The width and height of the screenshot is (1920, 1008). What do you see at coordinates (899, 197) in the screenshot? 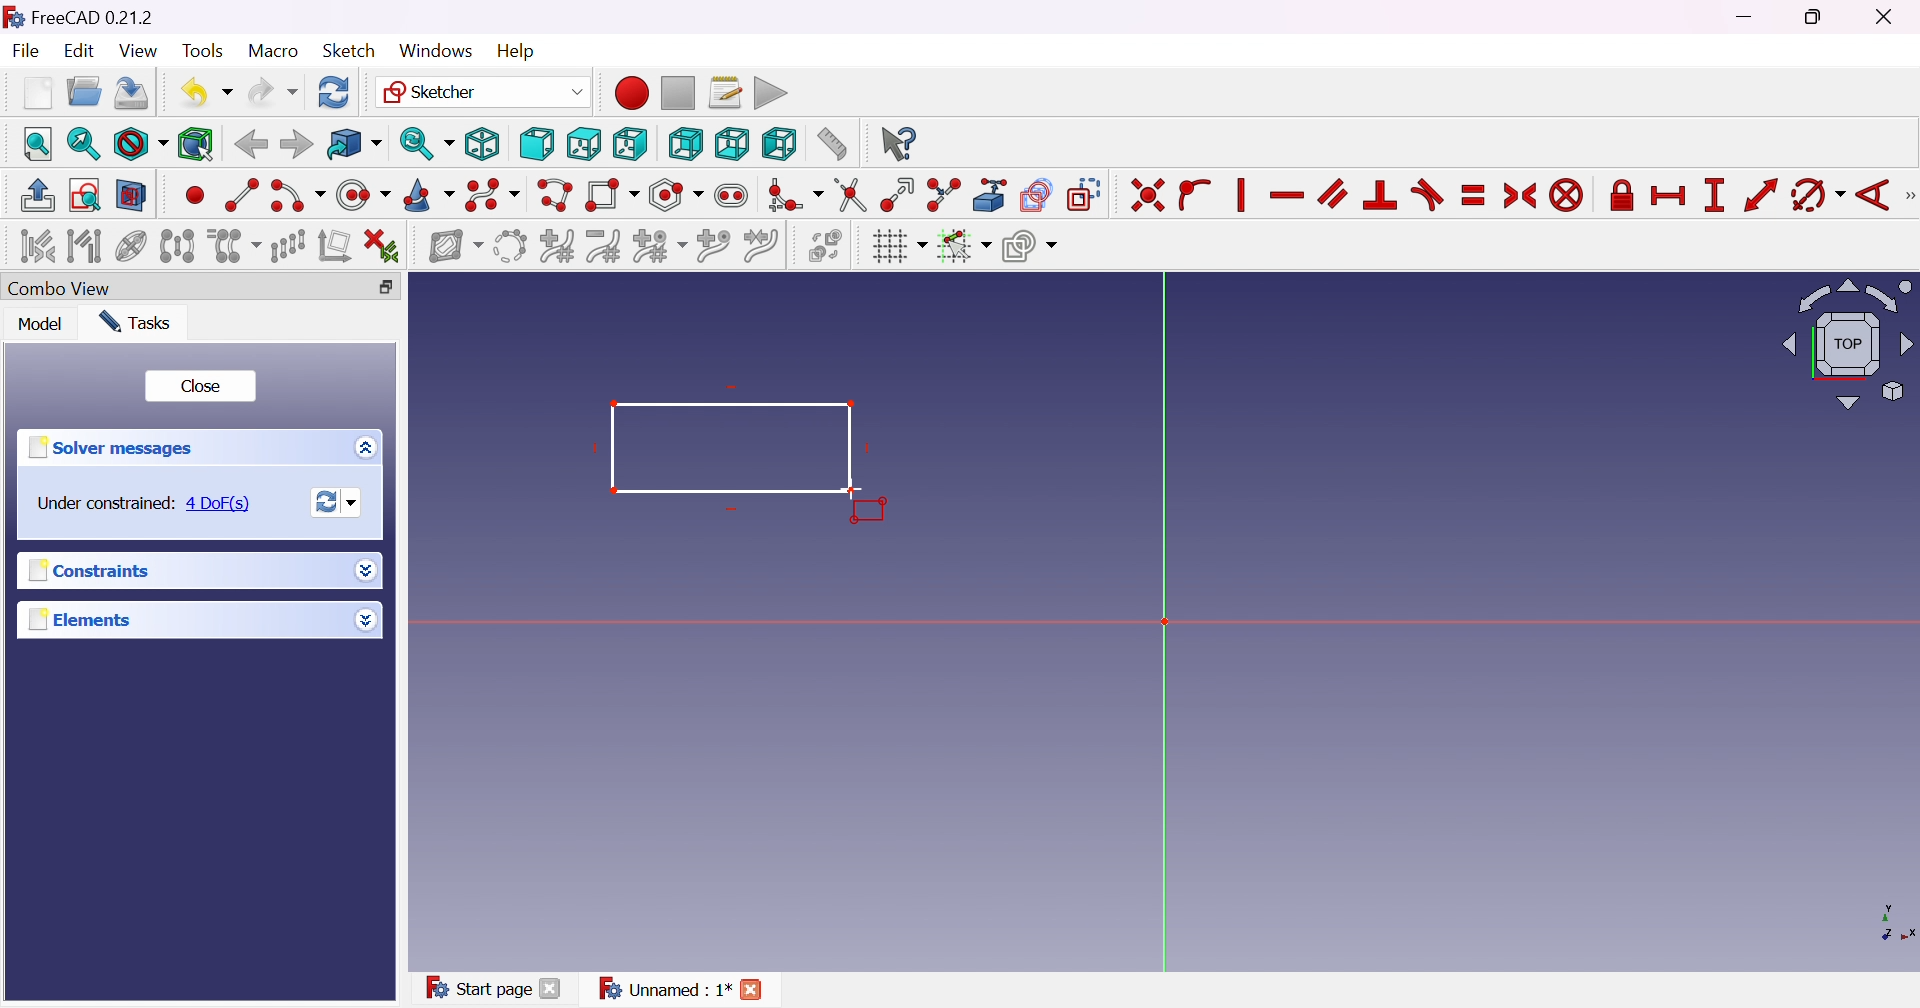
I see `Extend edge` at bounding box center [899, 197].